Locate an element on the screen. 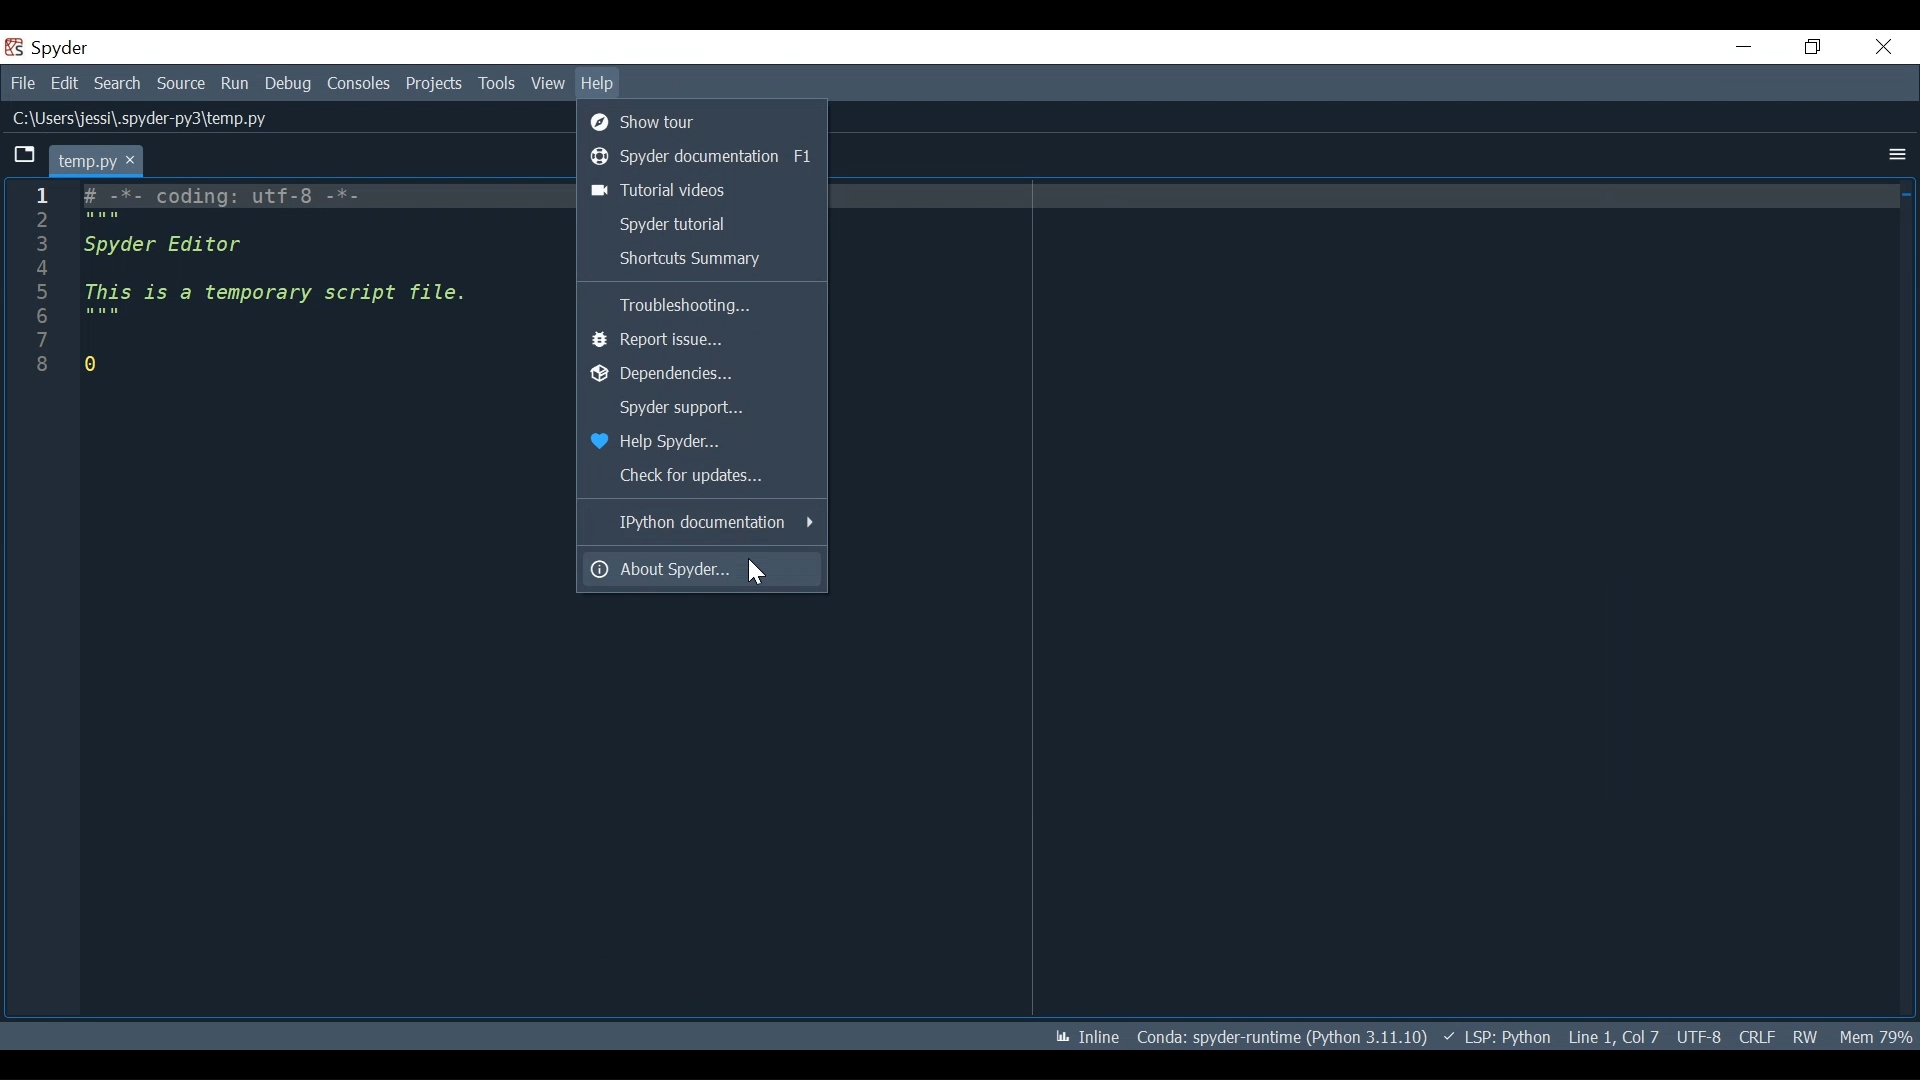 The image size is (1920, 1080). Spyder Tutorial is located at coordinates (706, 225).